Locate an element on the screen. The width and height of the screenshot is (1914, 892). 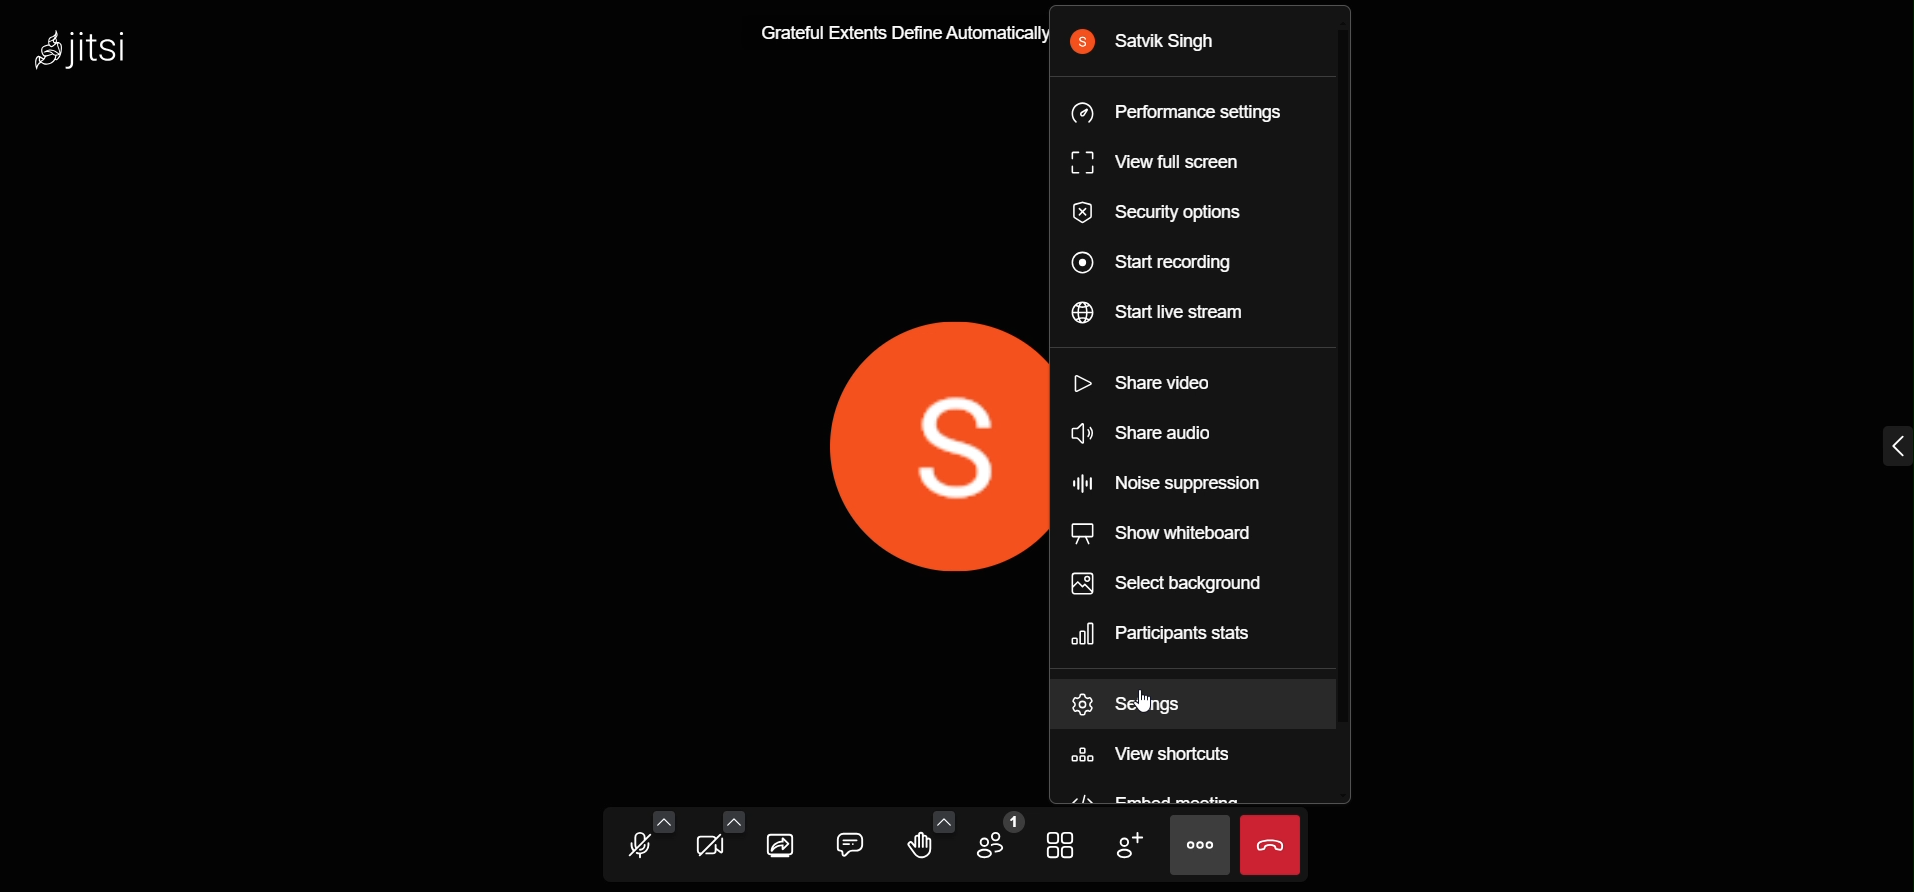
more is located at coordinates (1196, 844).